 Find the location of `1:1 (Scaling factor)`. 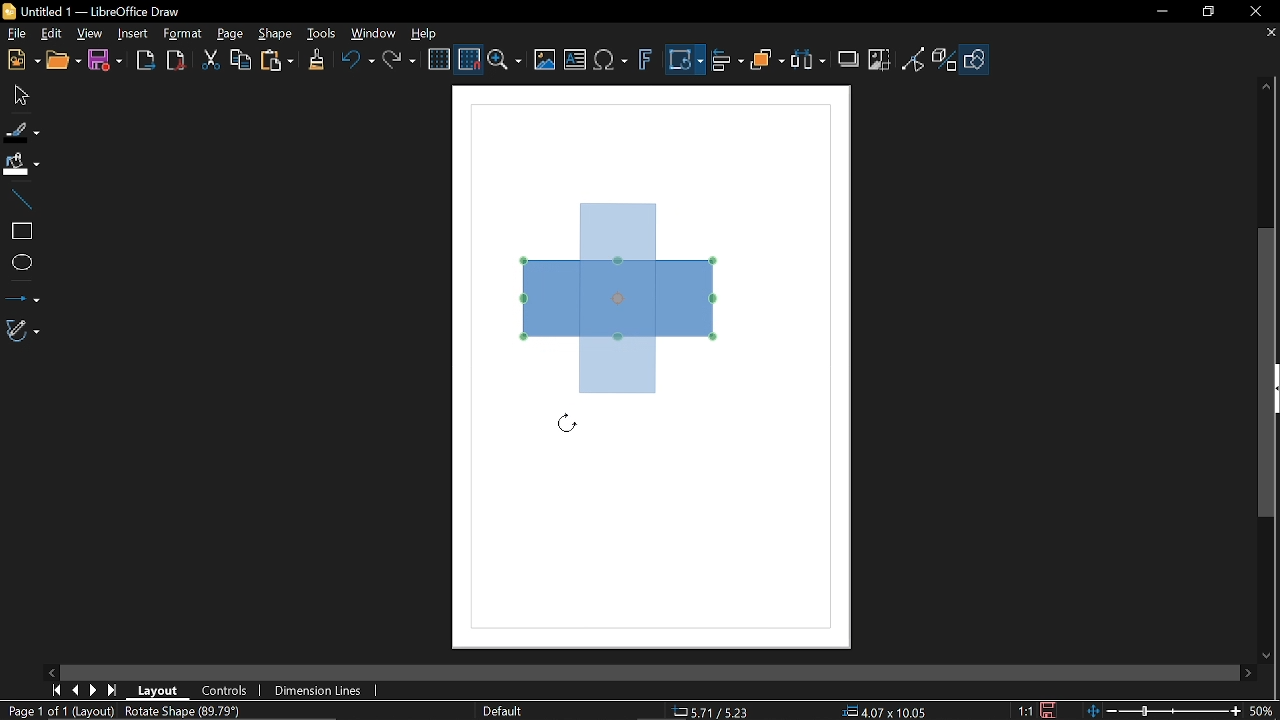

1:1 (Scaling factor) is located at coordinates (1025, 711).